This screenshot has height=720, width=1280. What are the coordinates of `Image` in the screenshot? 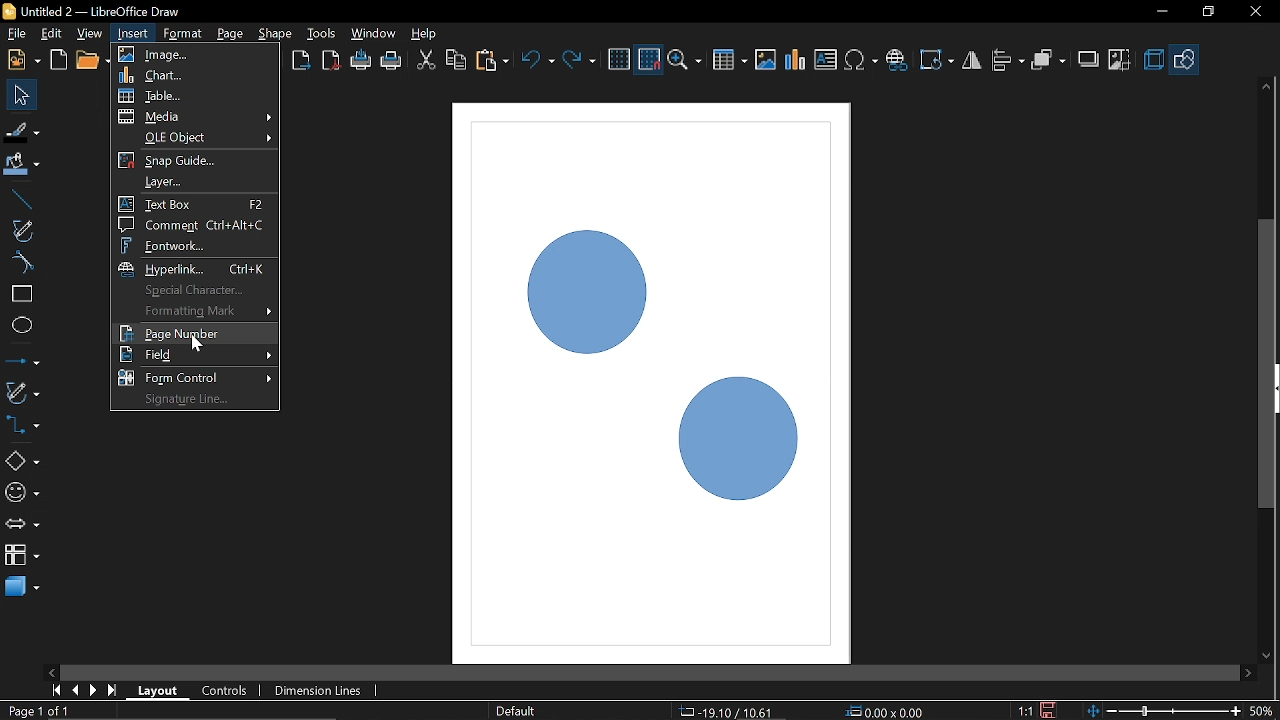 It's located at (765, 59).